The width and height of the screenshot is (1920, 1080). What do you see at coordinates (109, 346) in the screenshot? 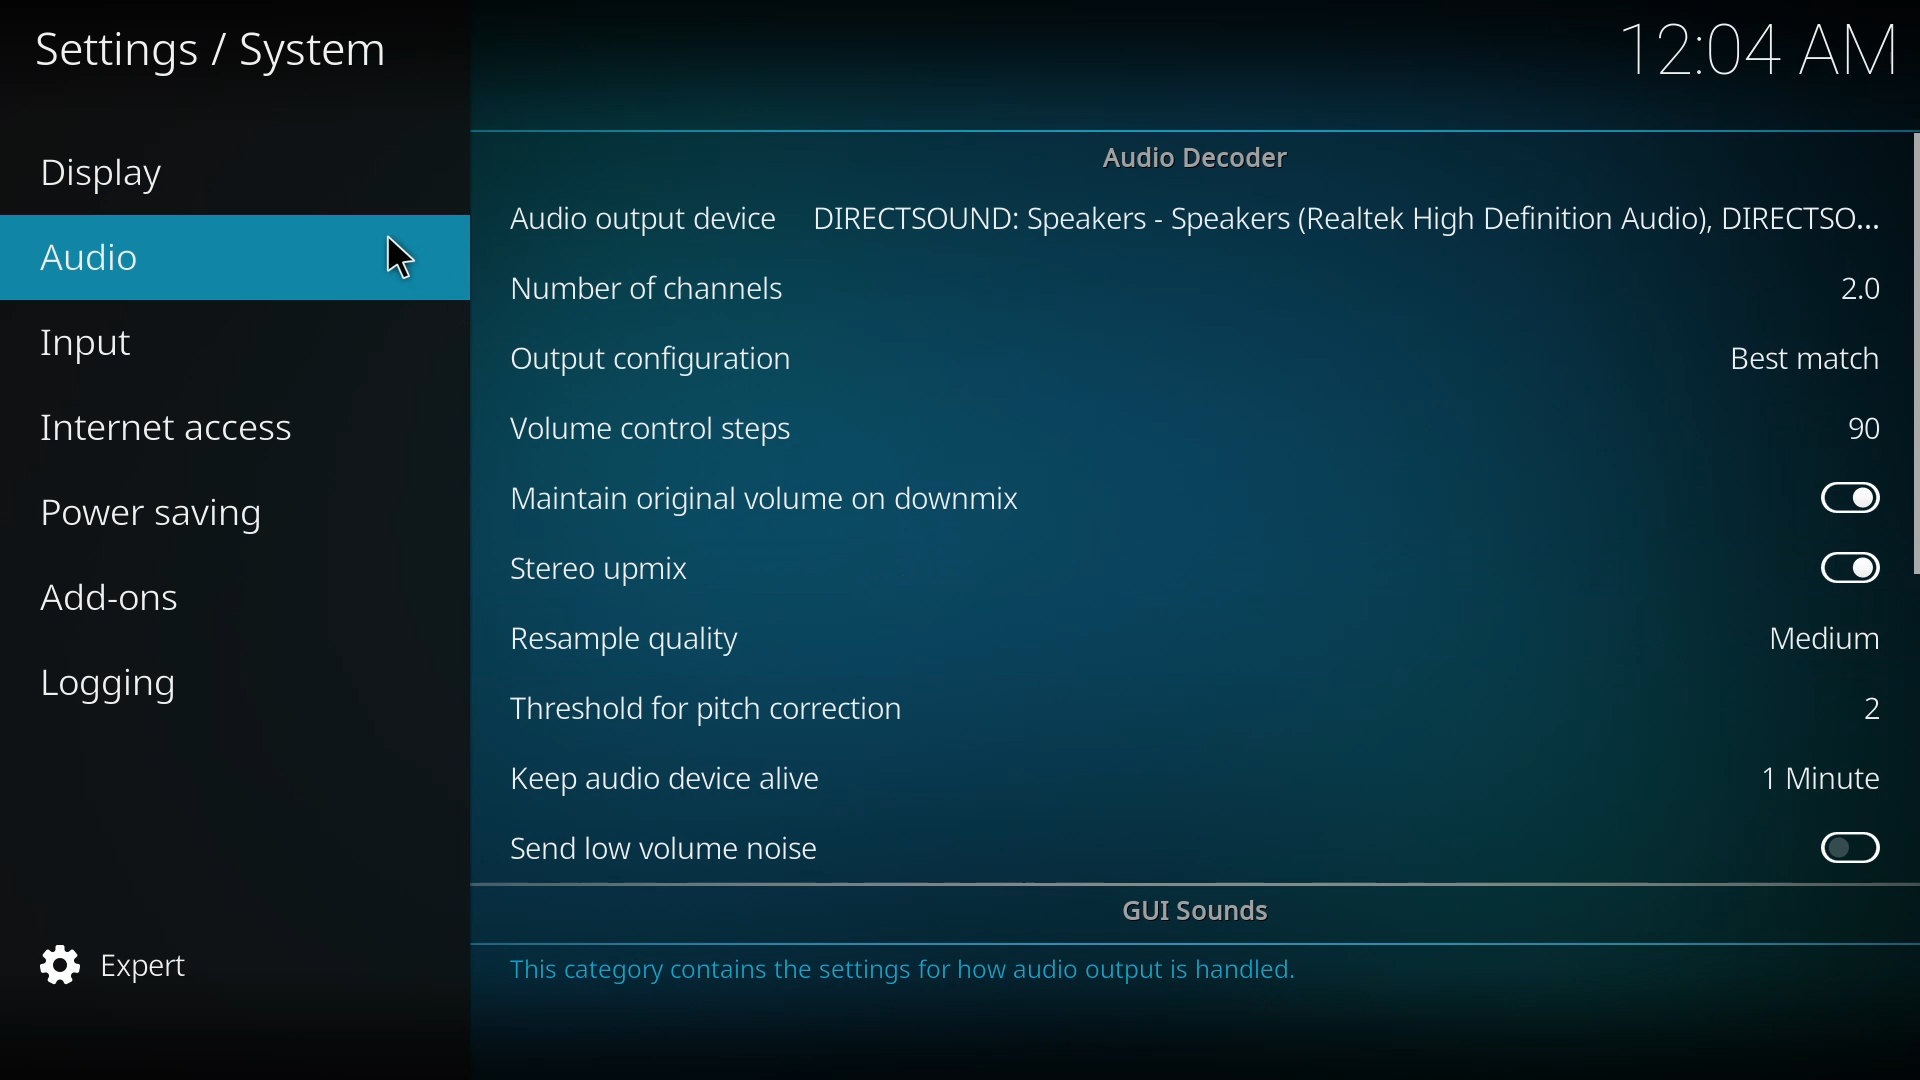
I see `input` at bounding box center [109, 346].